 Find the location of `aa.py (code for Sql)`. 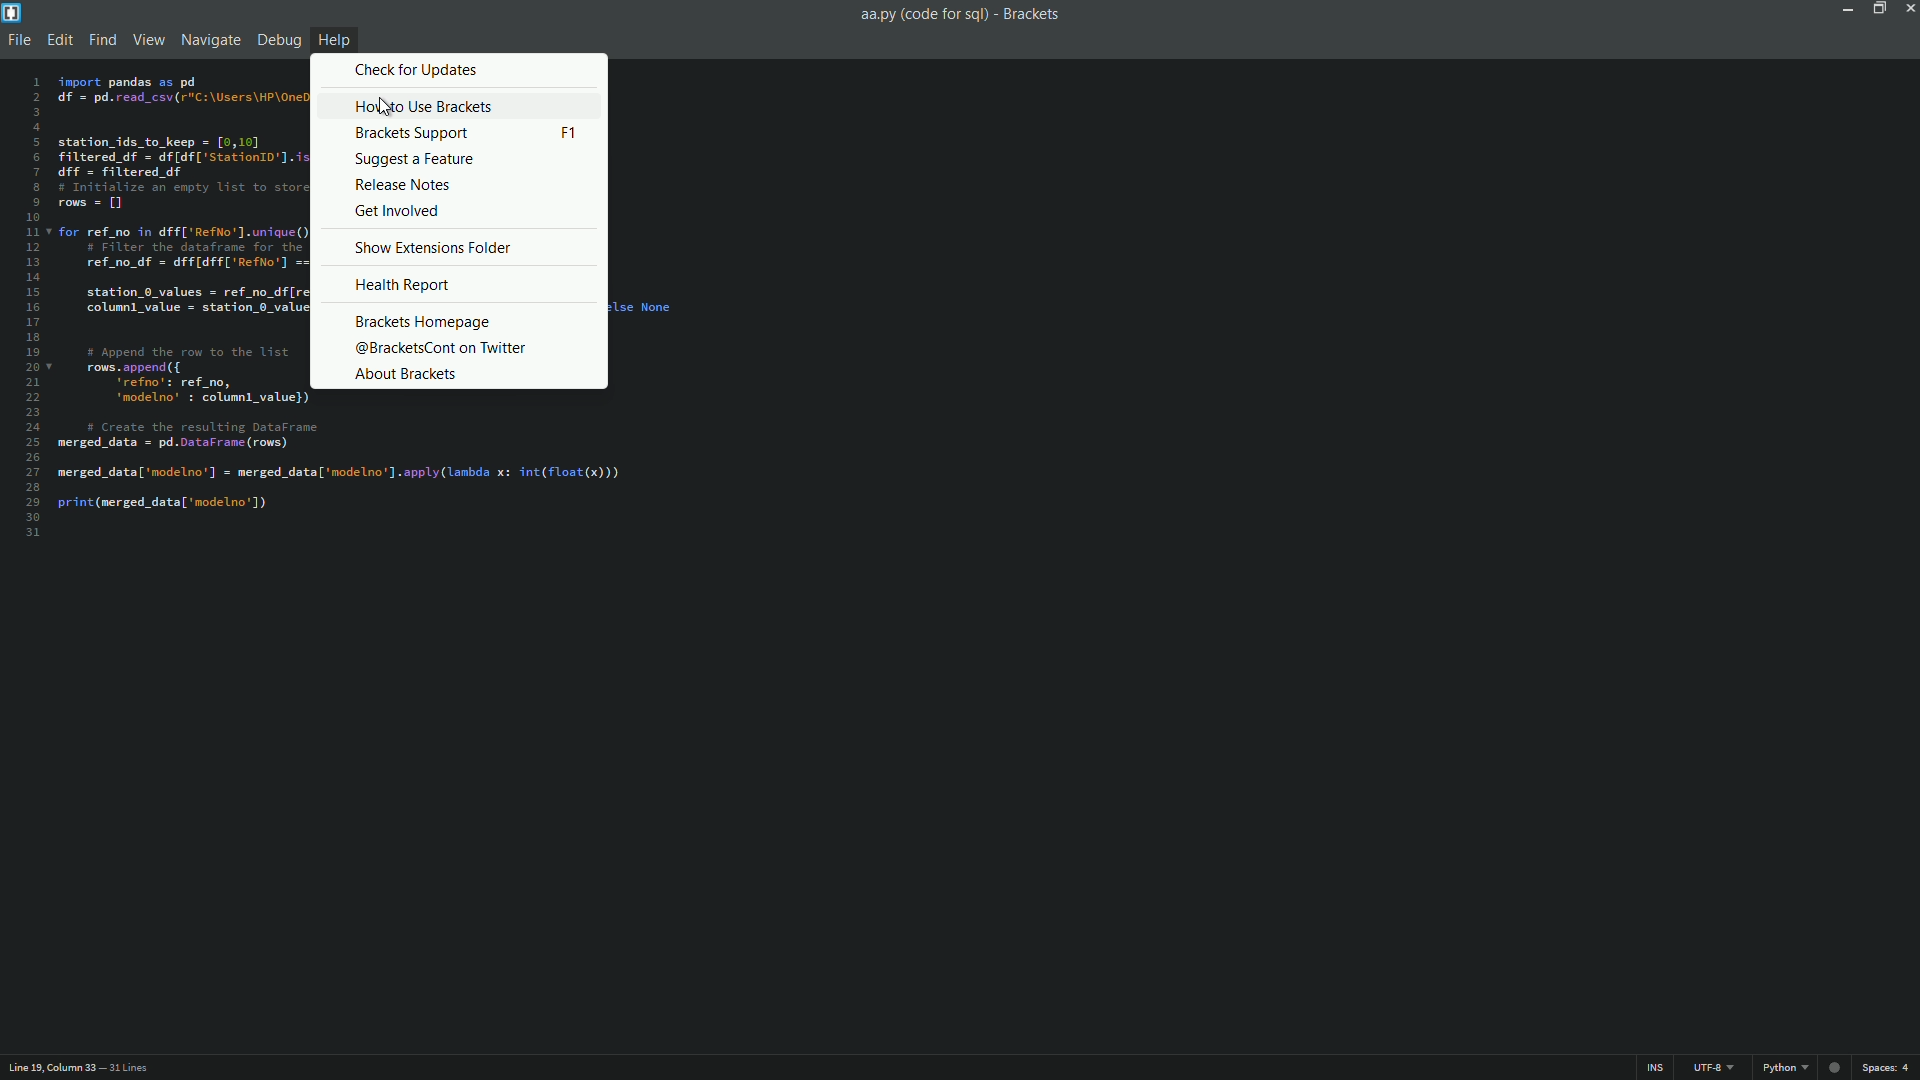

aa.py (code for Sql) is located at coordinates (922, 15).